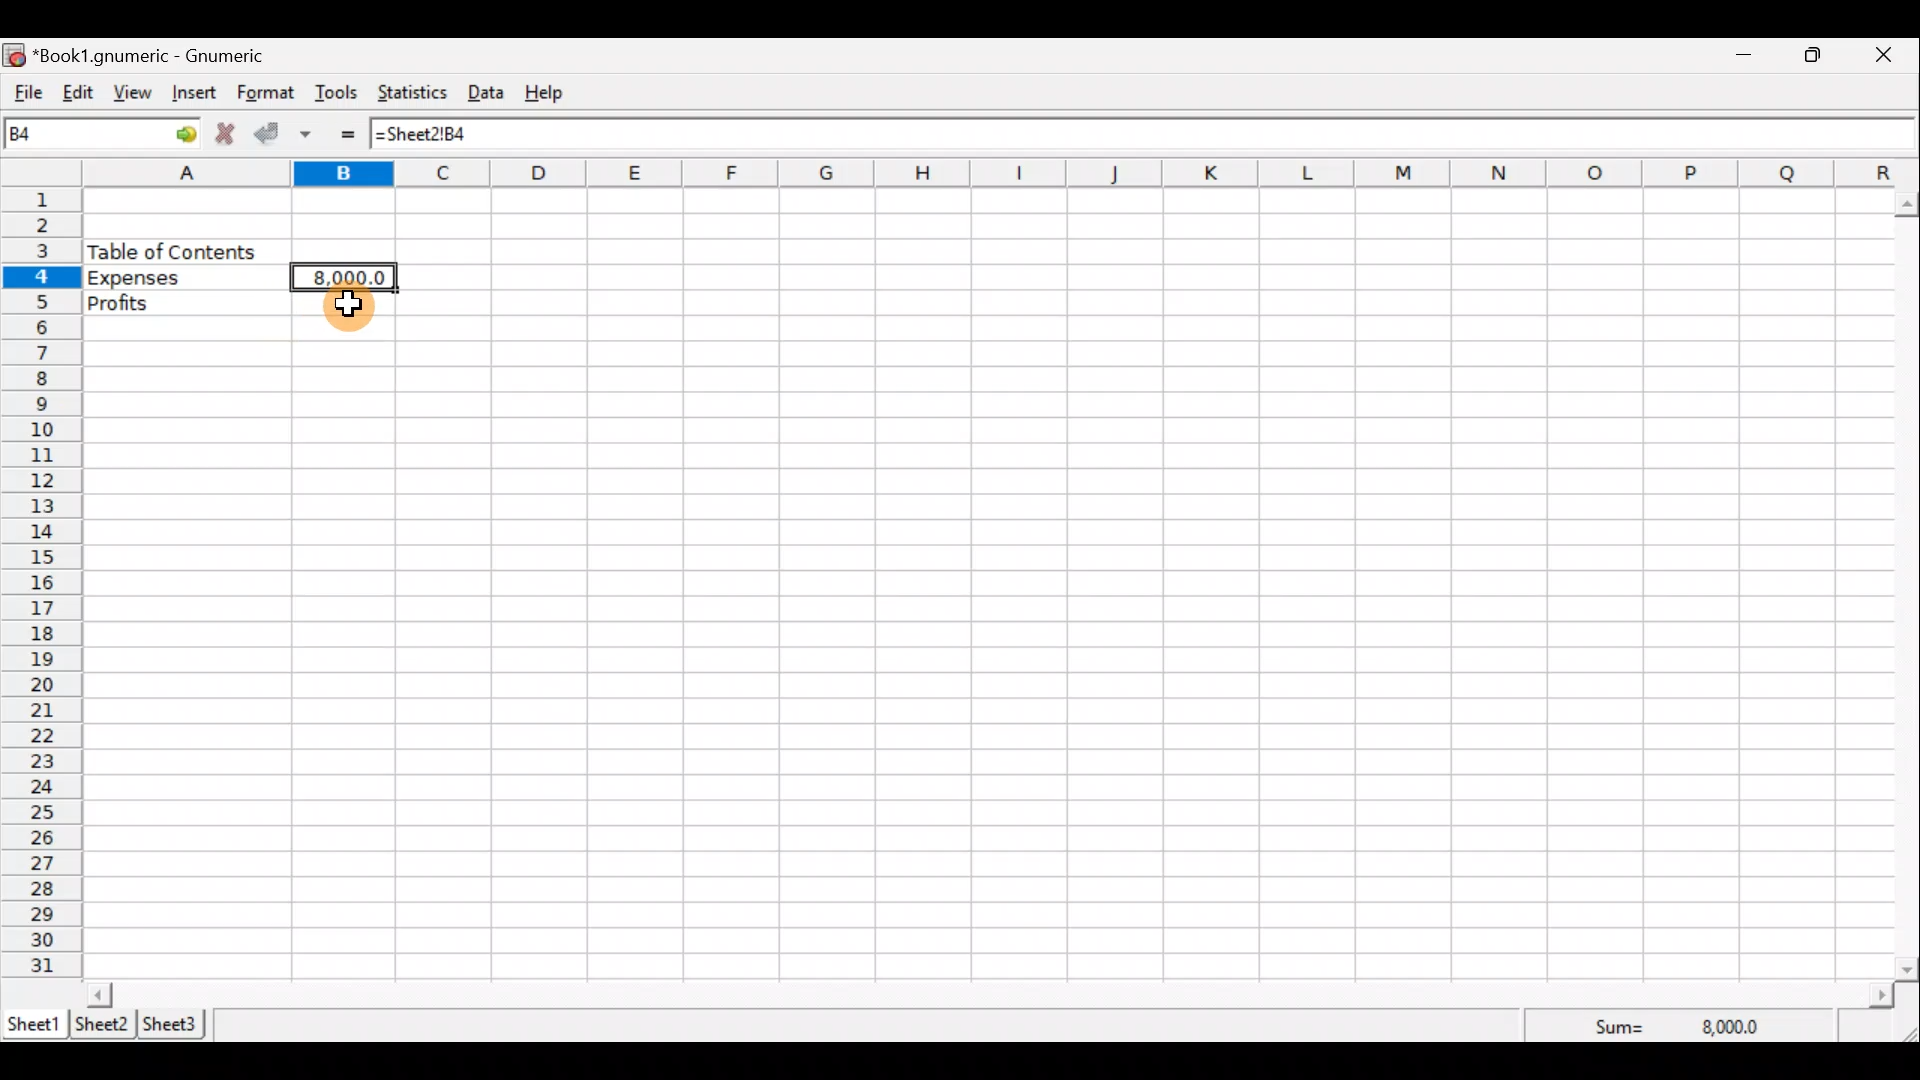  I want to click on icon, so click(16, 56).